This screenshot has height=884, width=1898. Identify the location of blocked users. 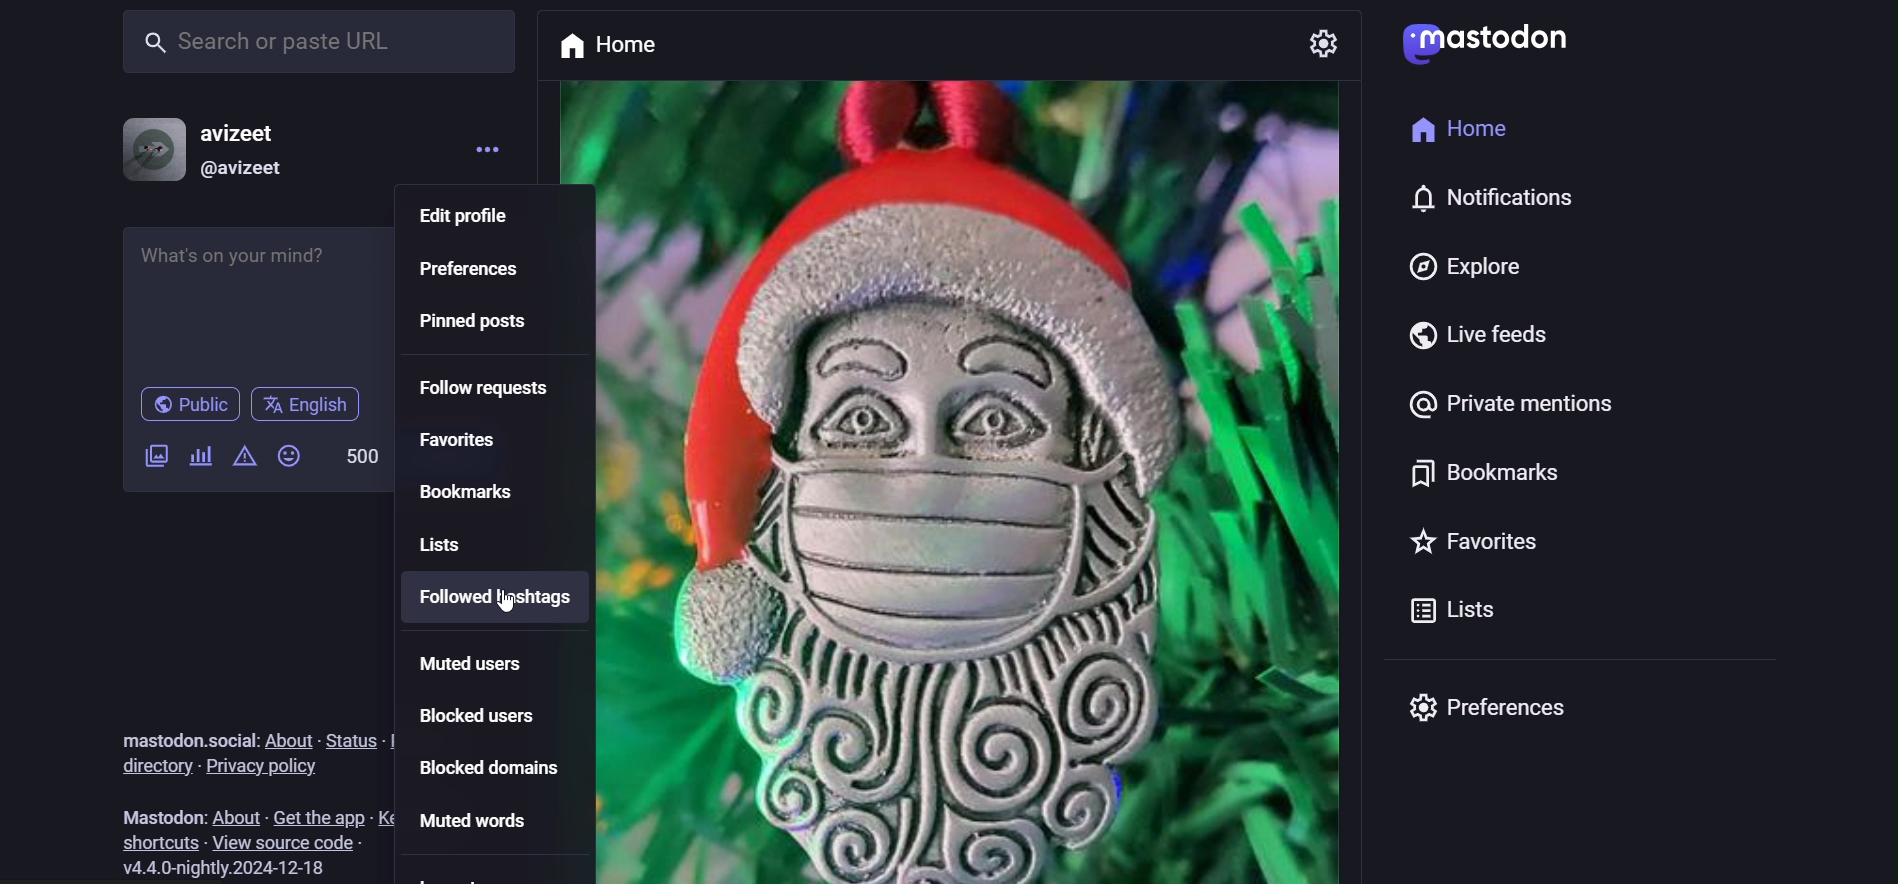
(490, 719).